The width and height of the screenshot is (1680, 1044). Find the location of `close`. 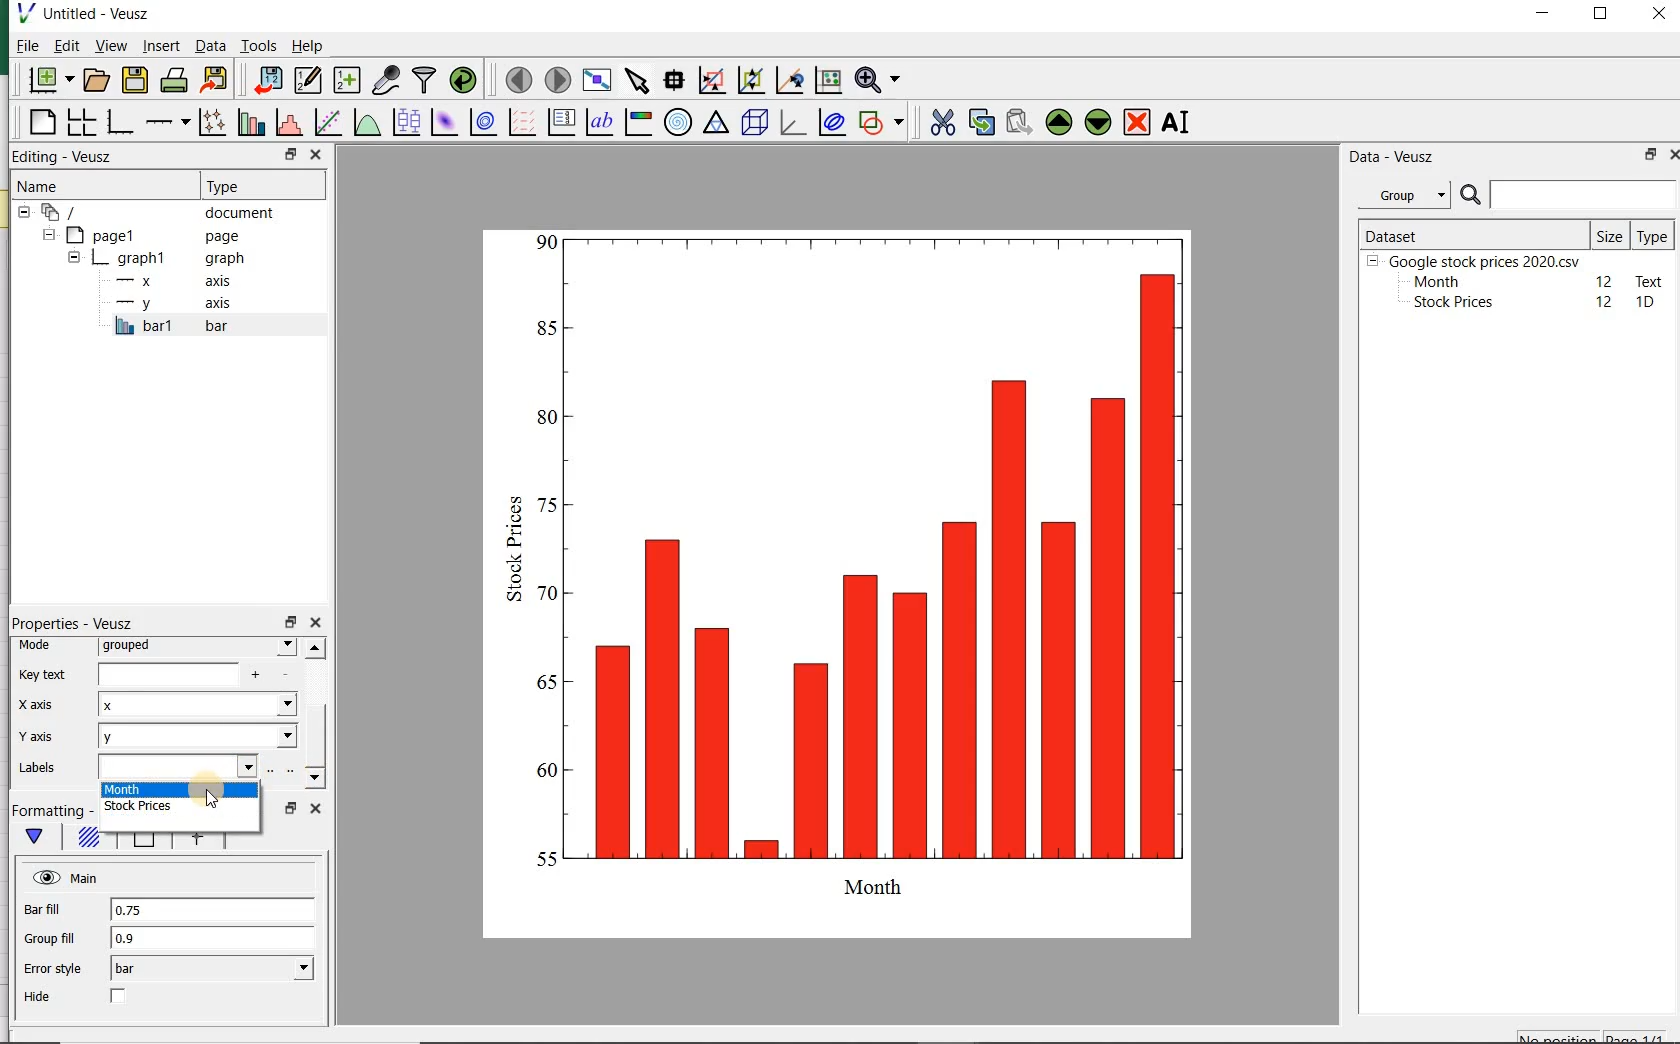

close is located at coordinates (315, 624).